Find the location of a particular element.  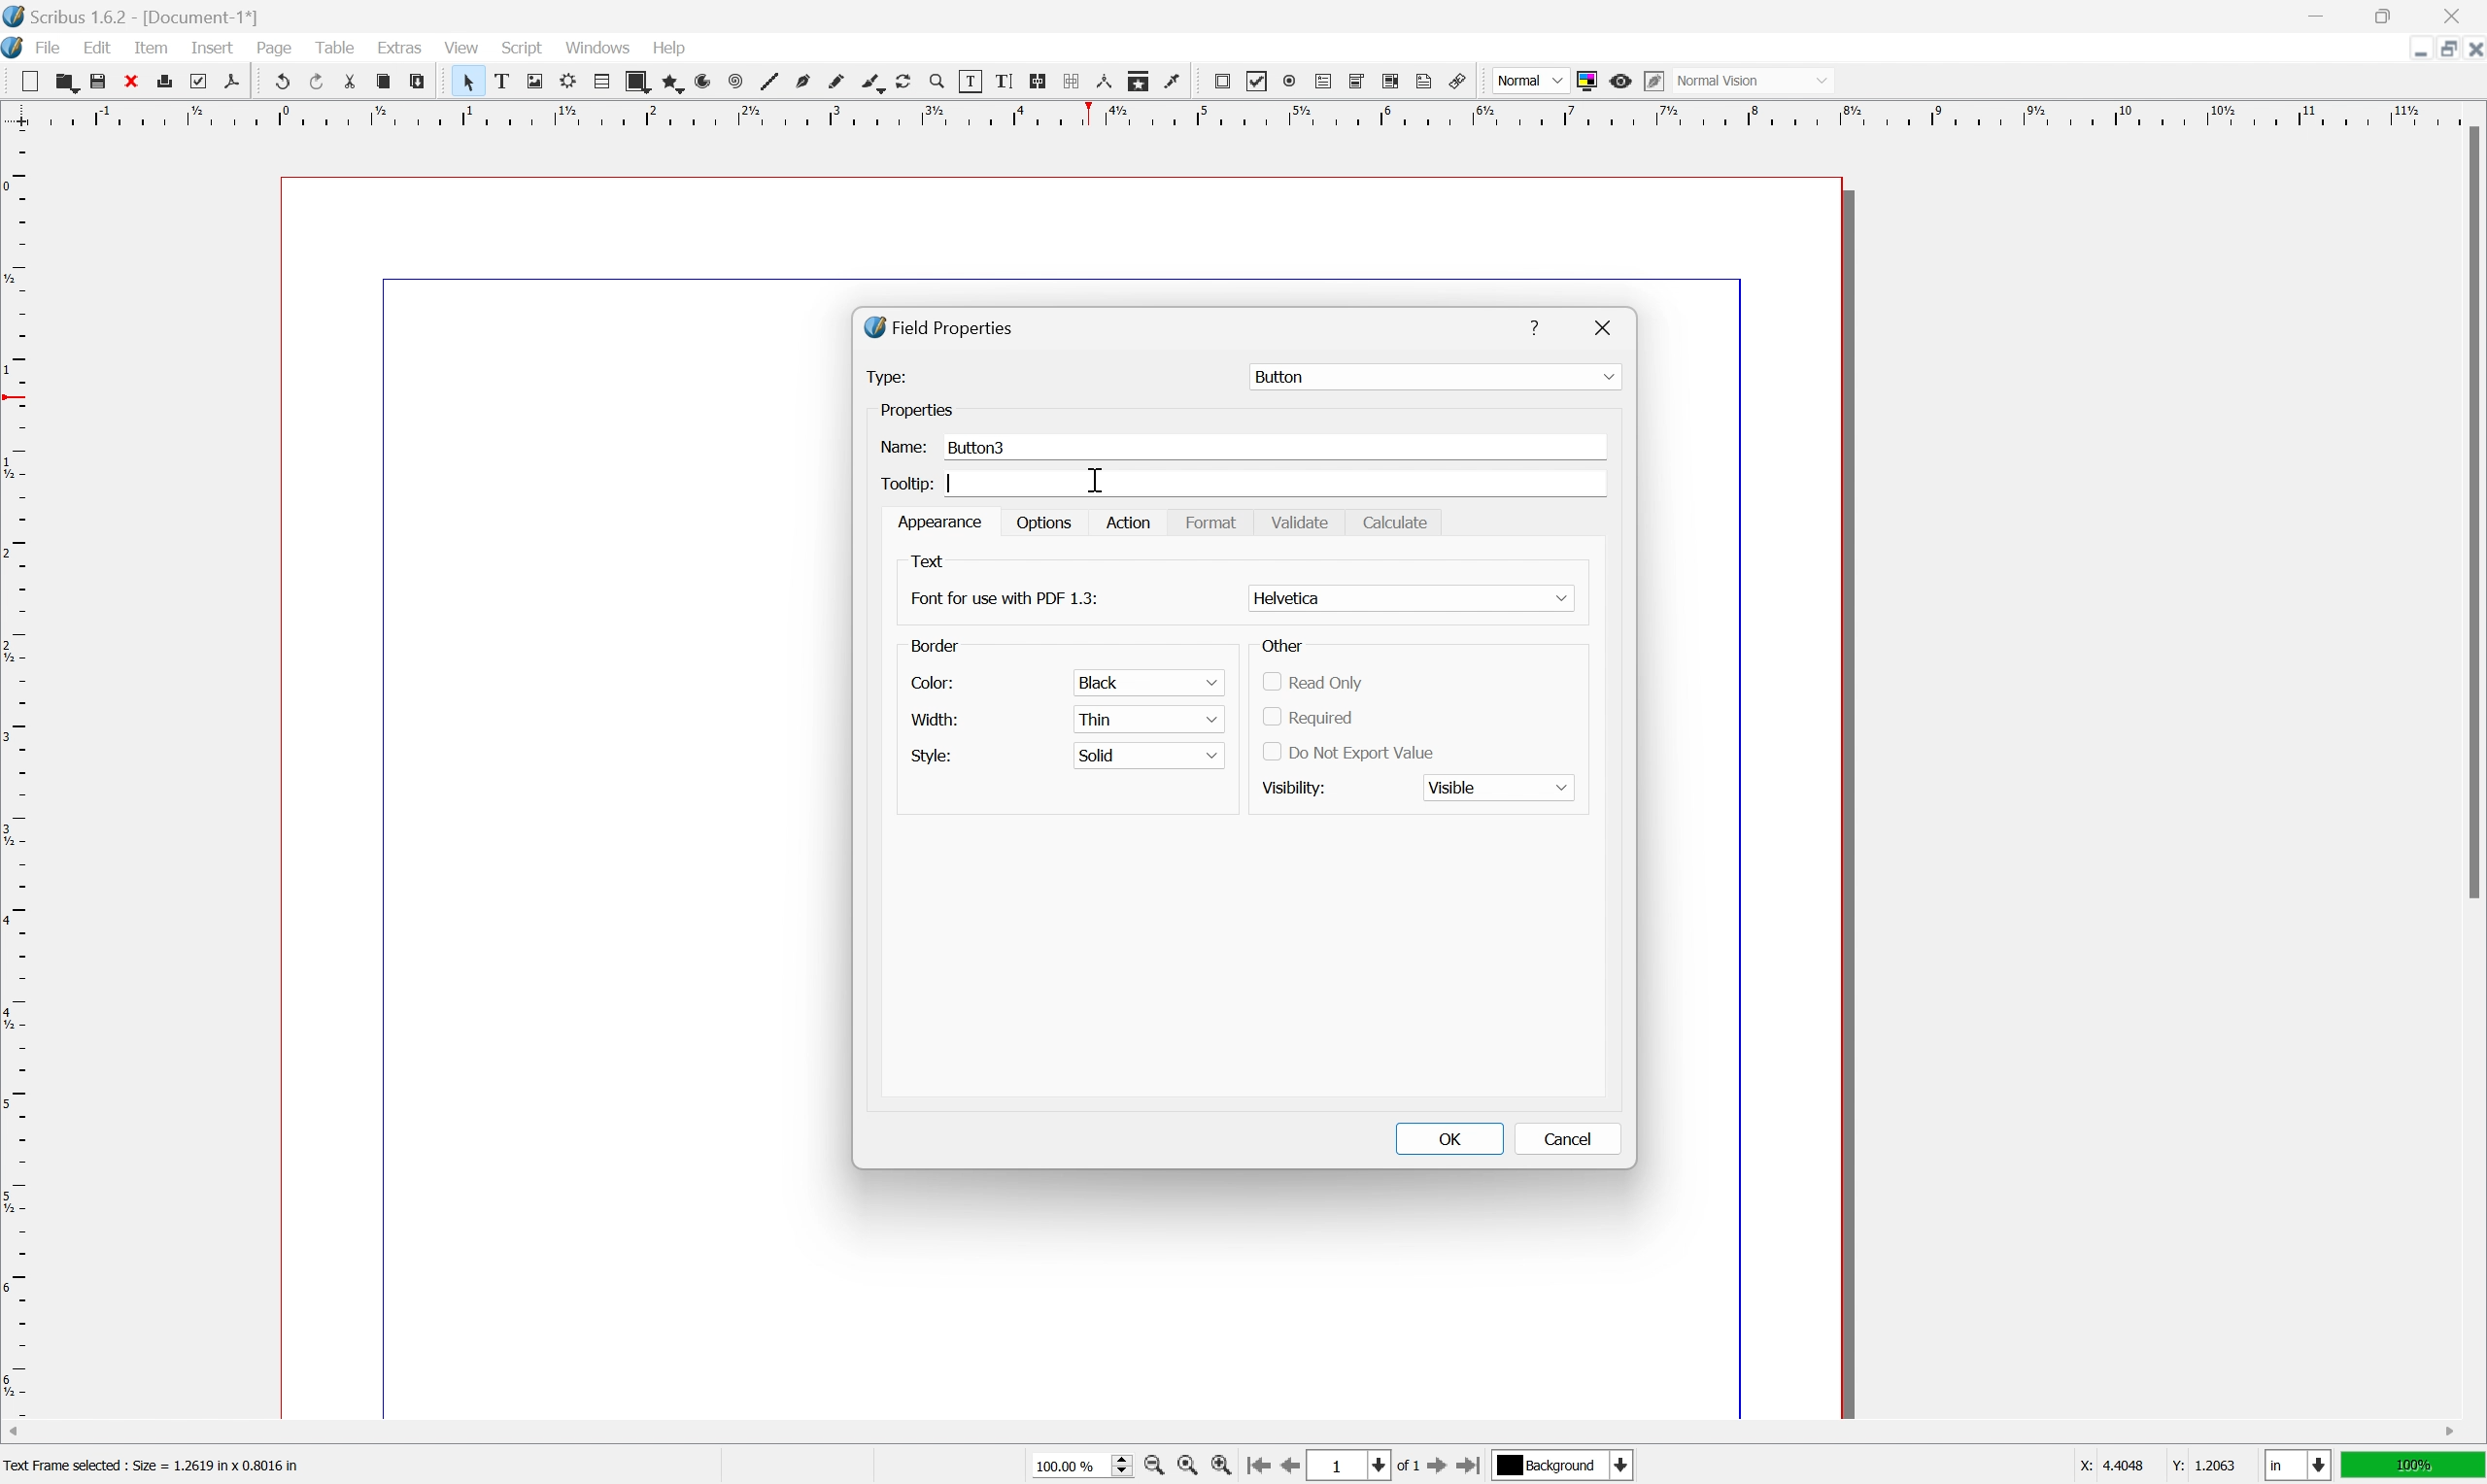

freehand line is located at coordinates (836, 82).